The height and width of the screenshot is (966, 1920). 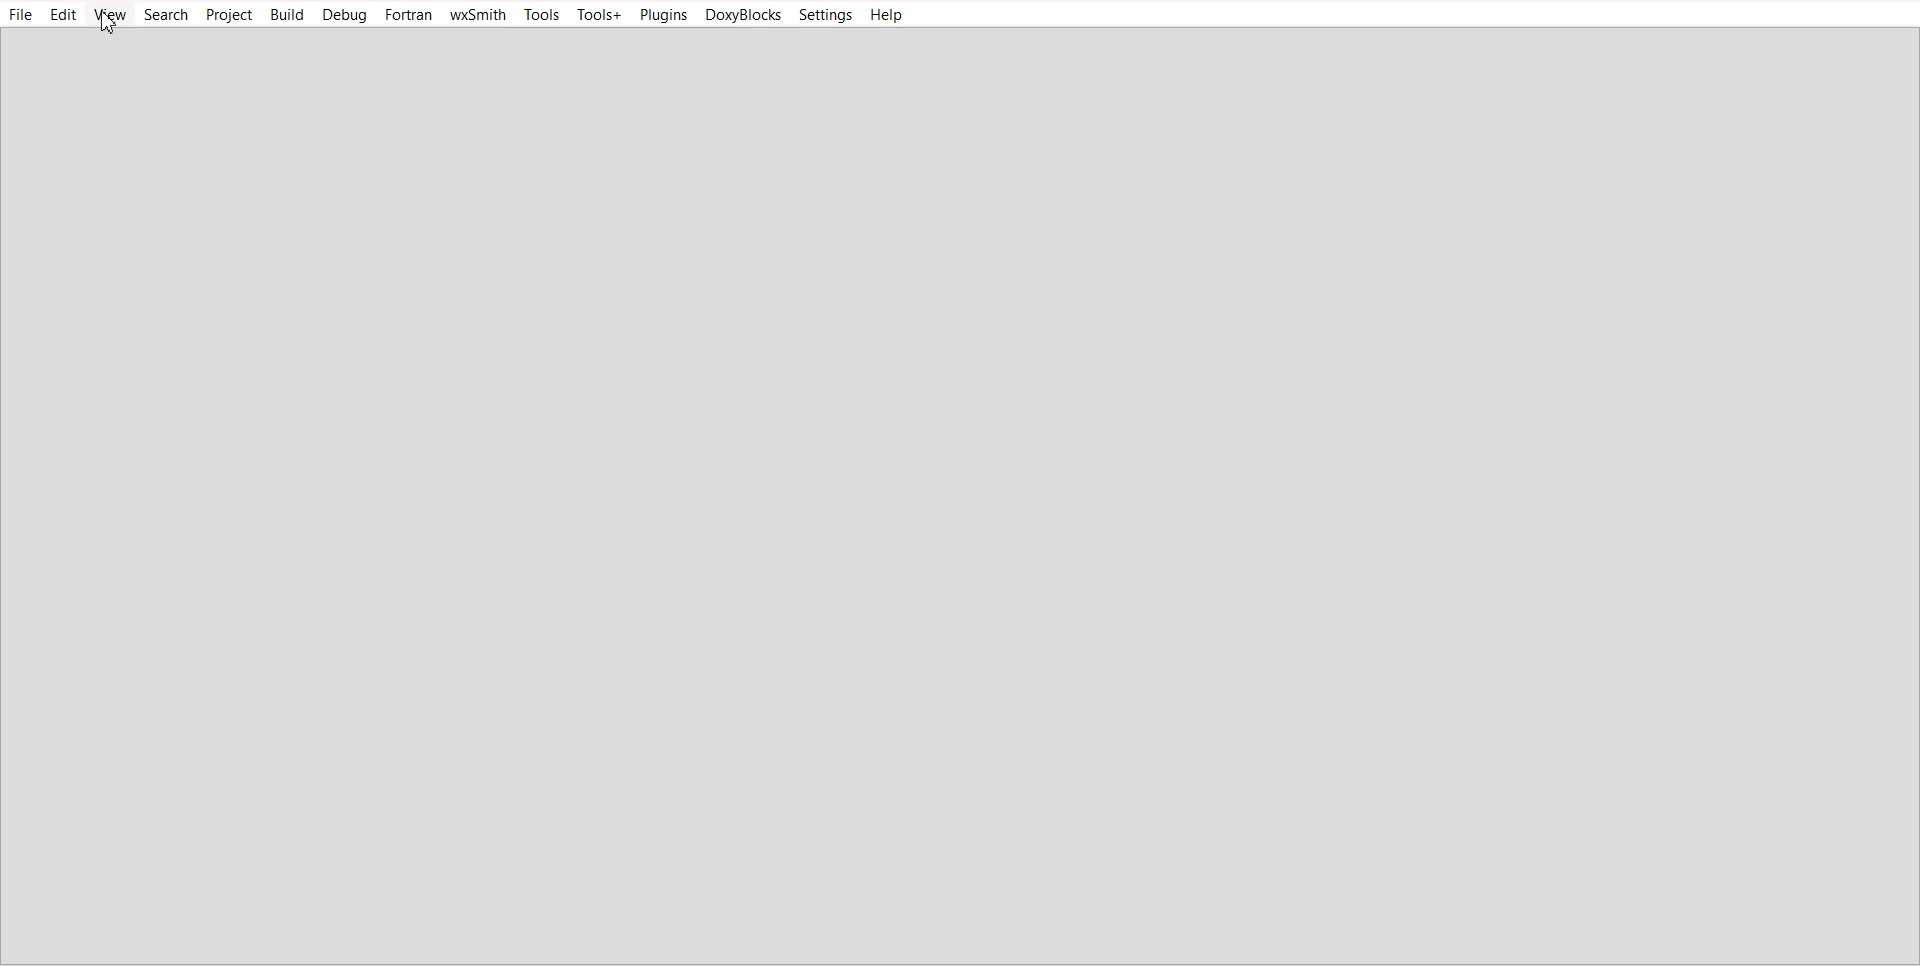 I want to click on Tools, so click(x=540, y=15).